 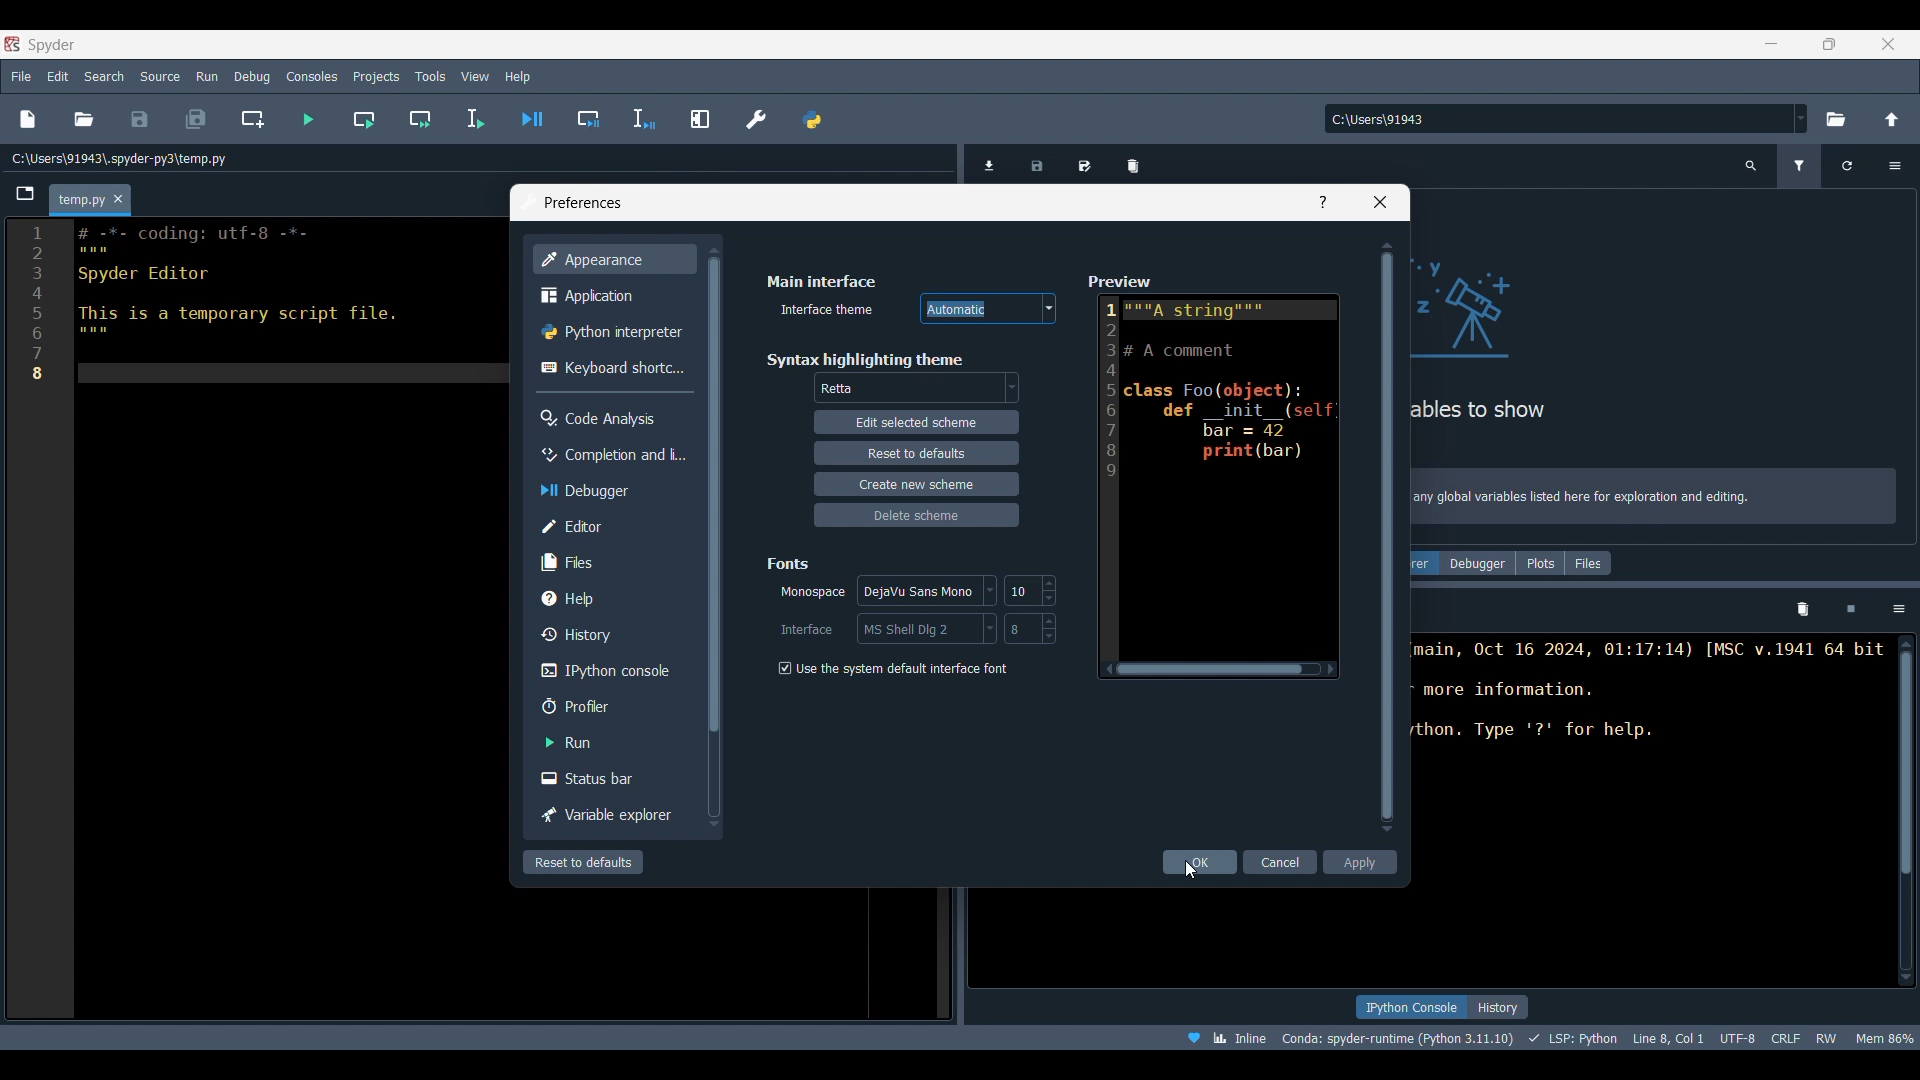 What do you see at coordinates (517, 76) in the screenshot?
I see `Help menu` at bounding box center [517, 76].